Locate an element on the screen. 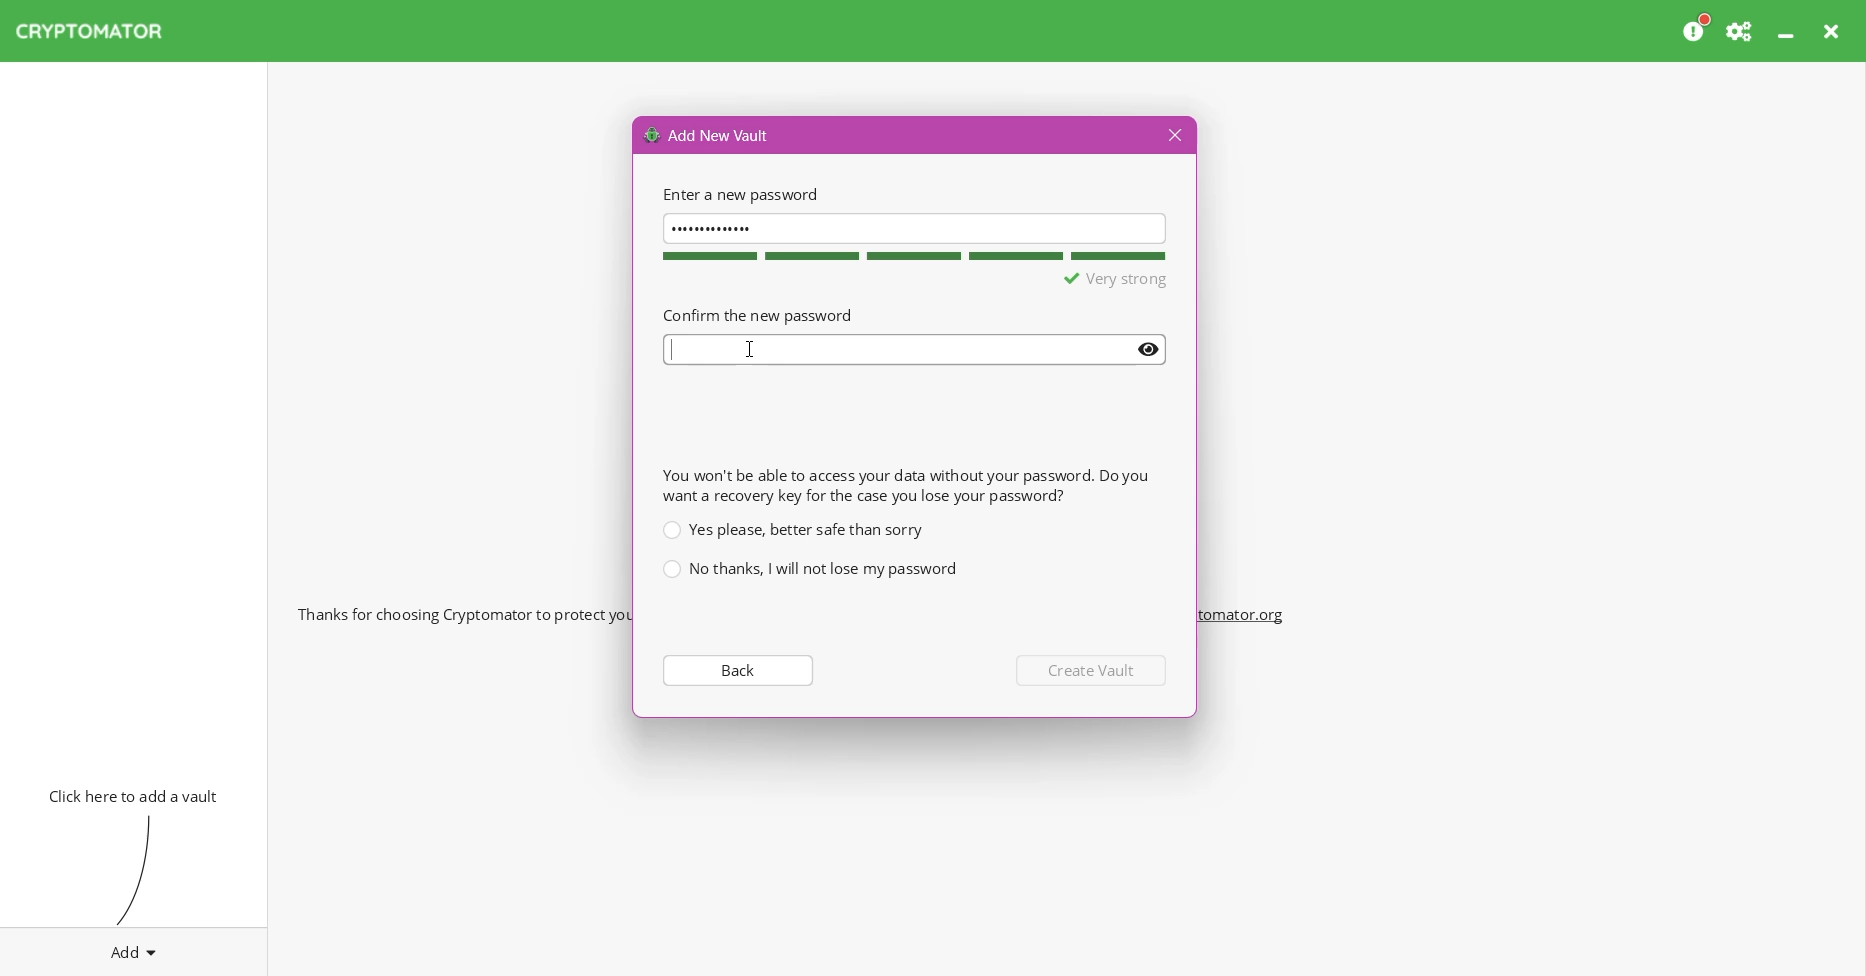  Confirm the new password is located at coordinates (916, 350).